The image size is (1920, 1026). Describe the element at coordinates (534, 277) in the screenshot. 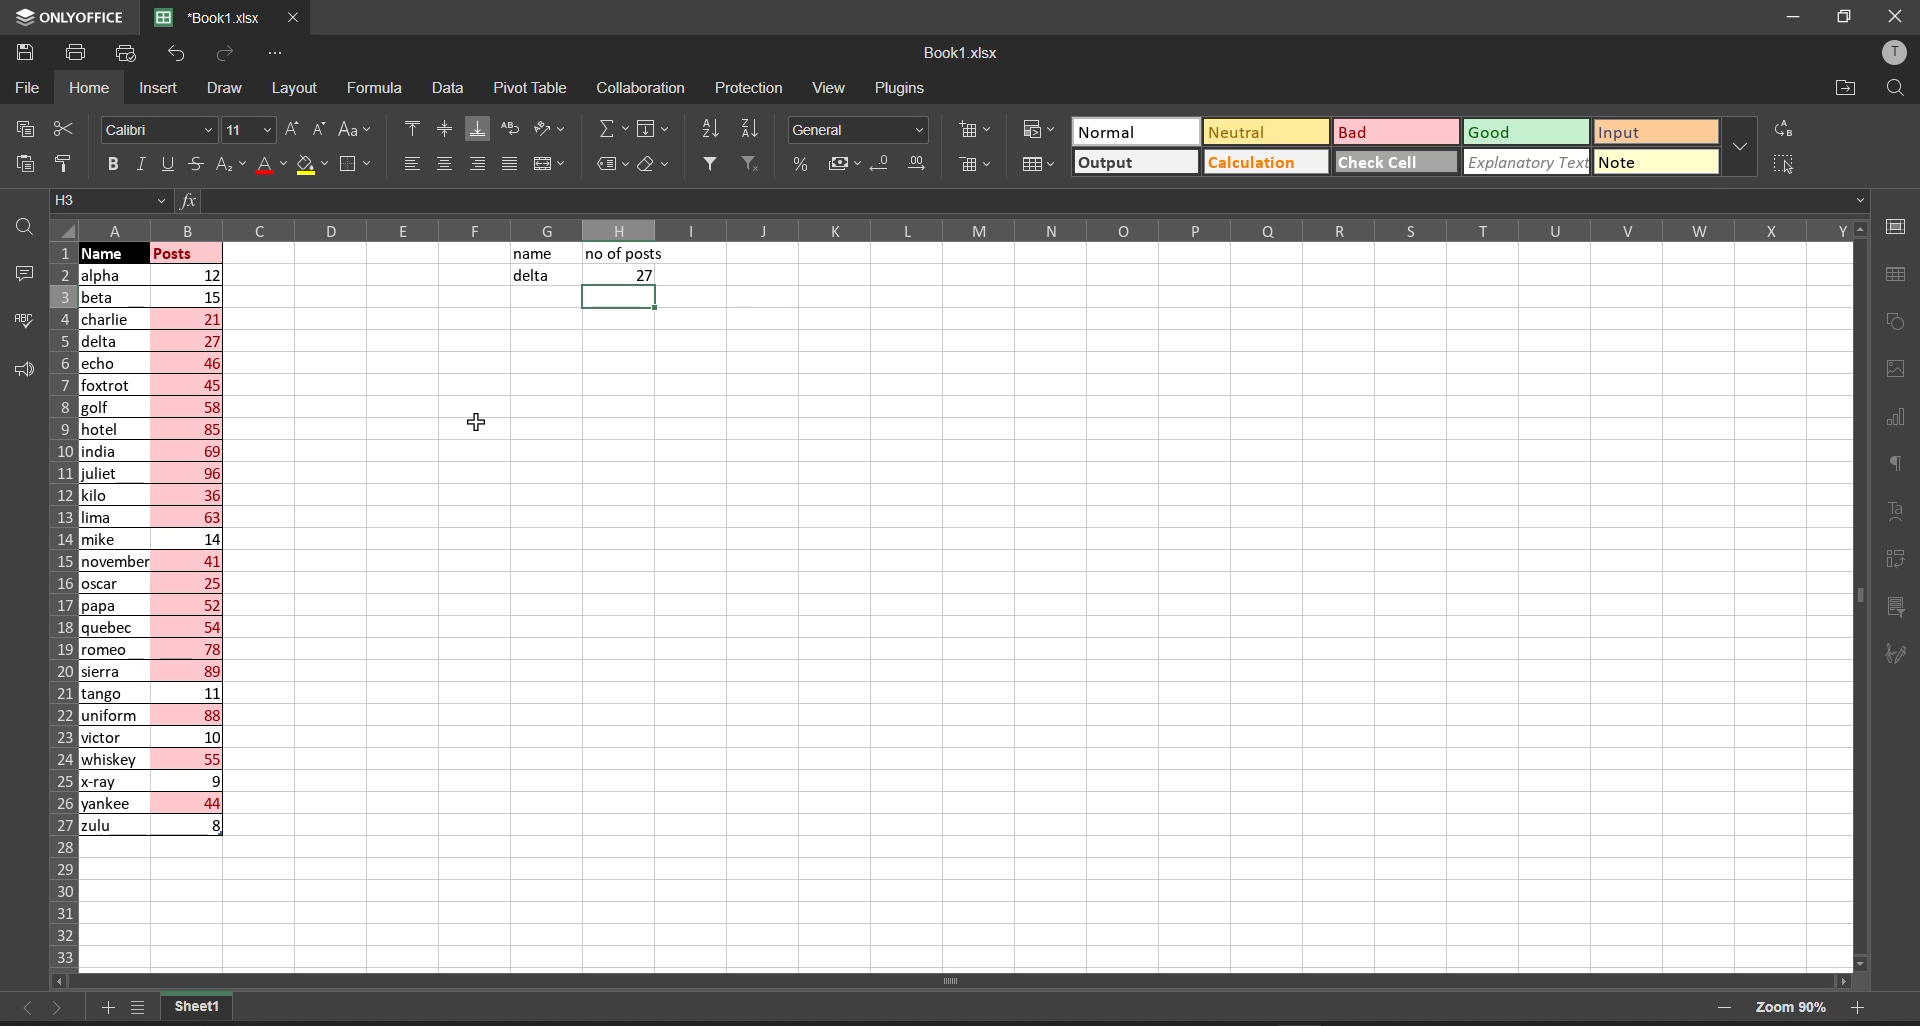

I see `delta` at that location.